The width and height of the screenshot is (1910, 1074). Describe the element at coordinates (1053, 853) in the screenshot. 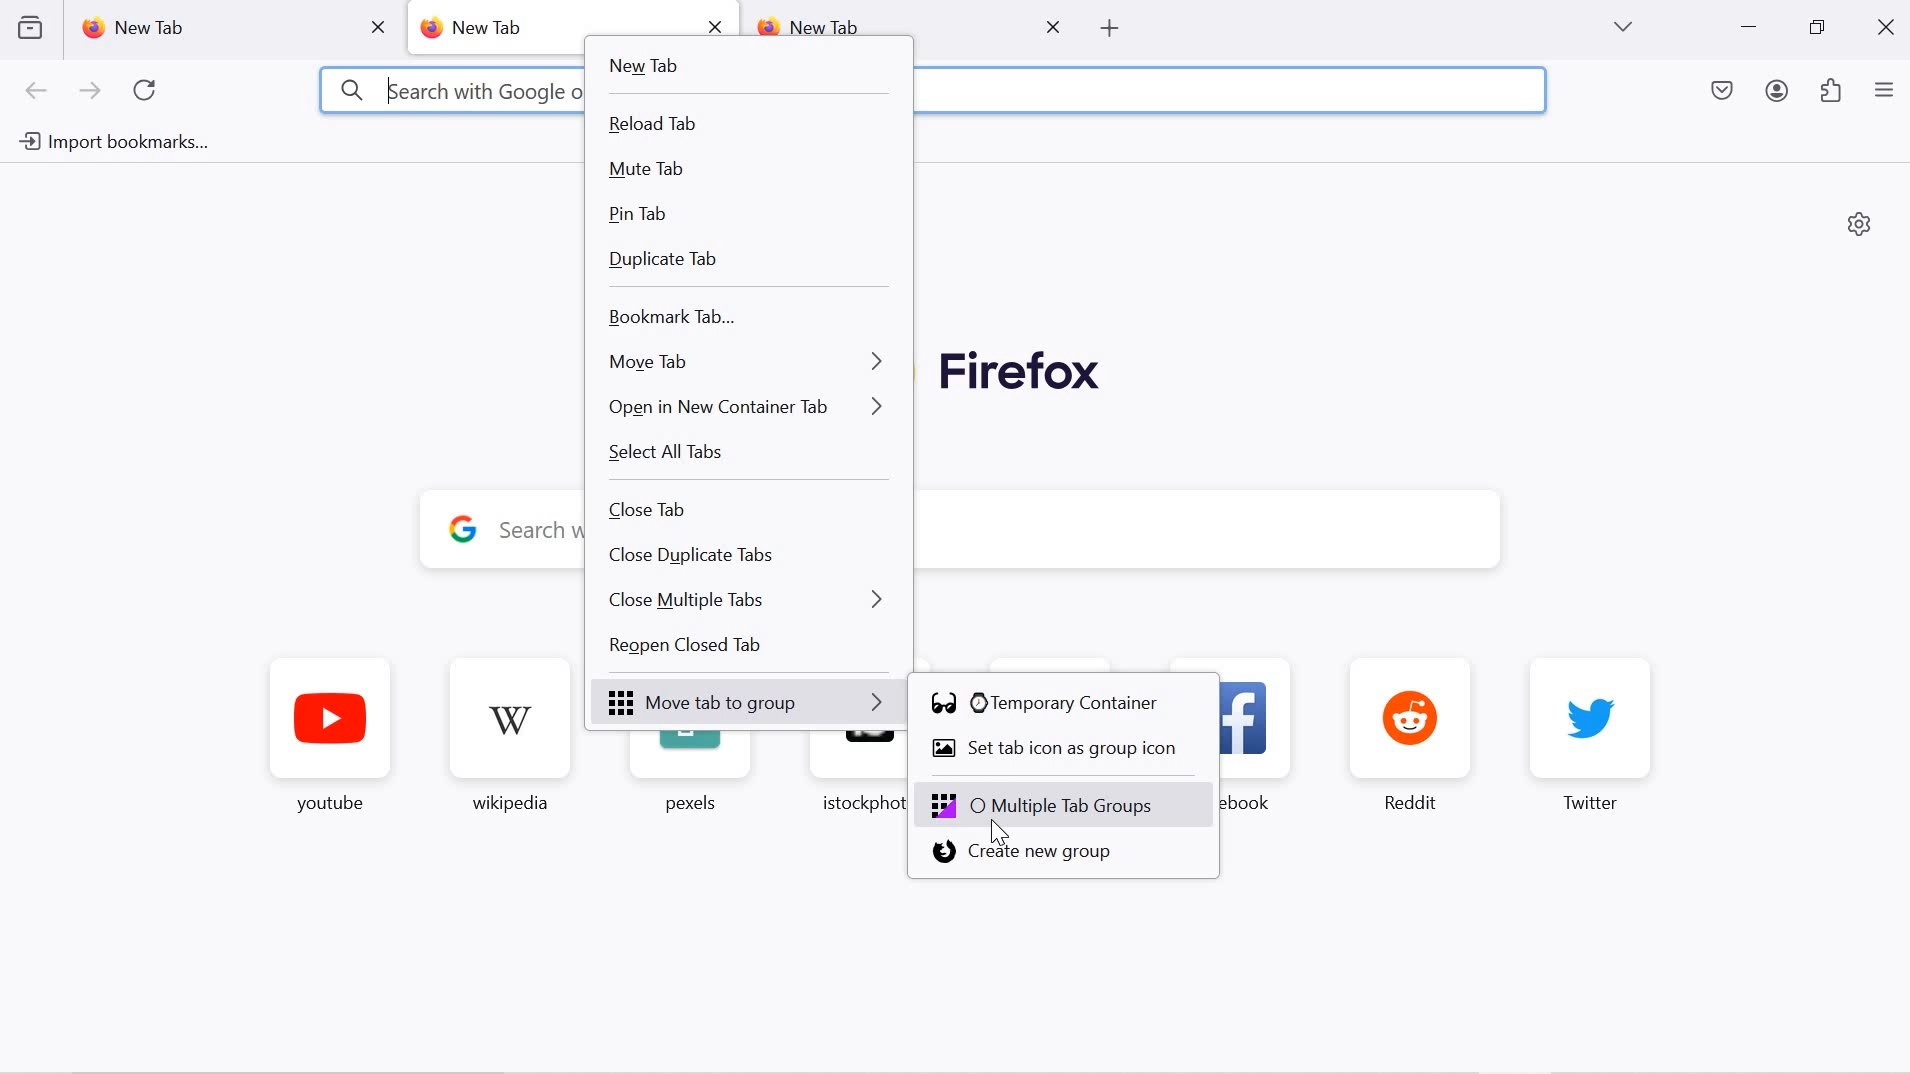

I see `create new group` at that location.